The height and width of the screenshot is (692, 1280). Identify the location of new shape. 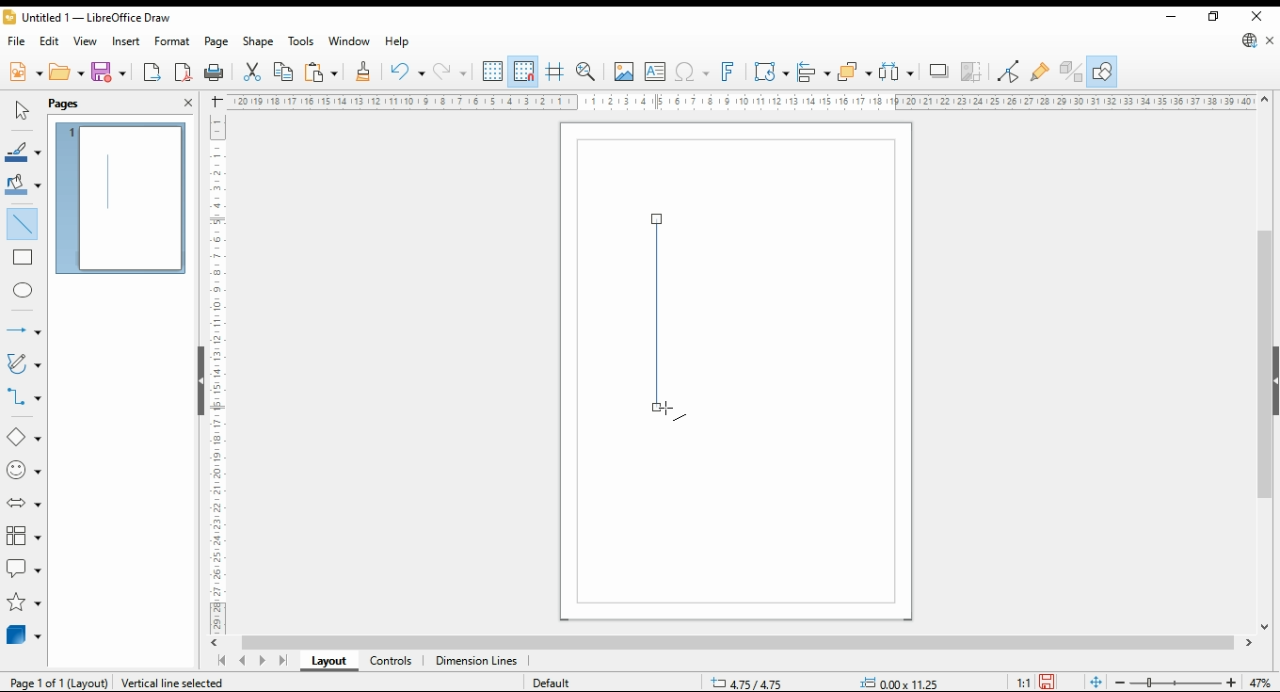
(664, 313).